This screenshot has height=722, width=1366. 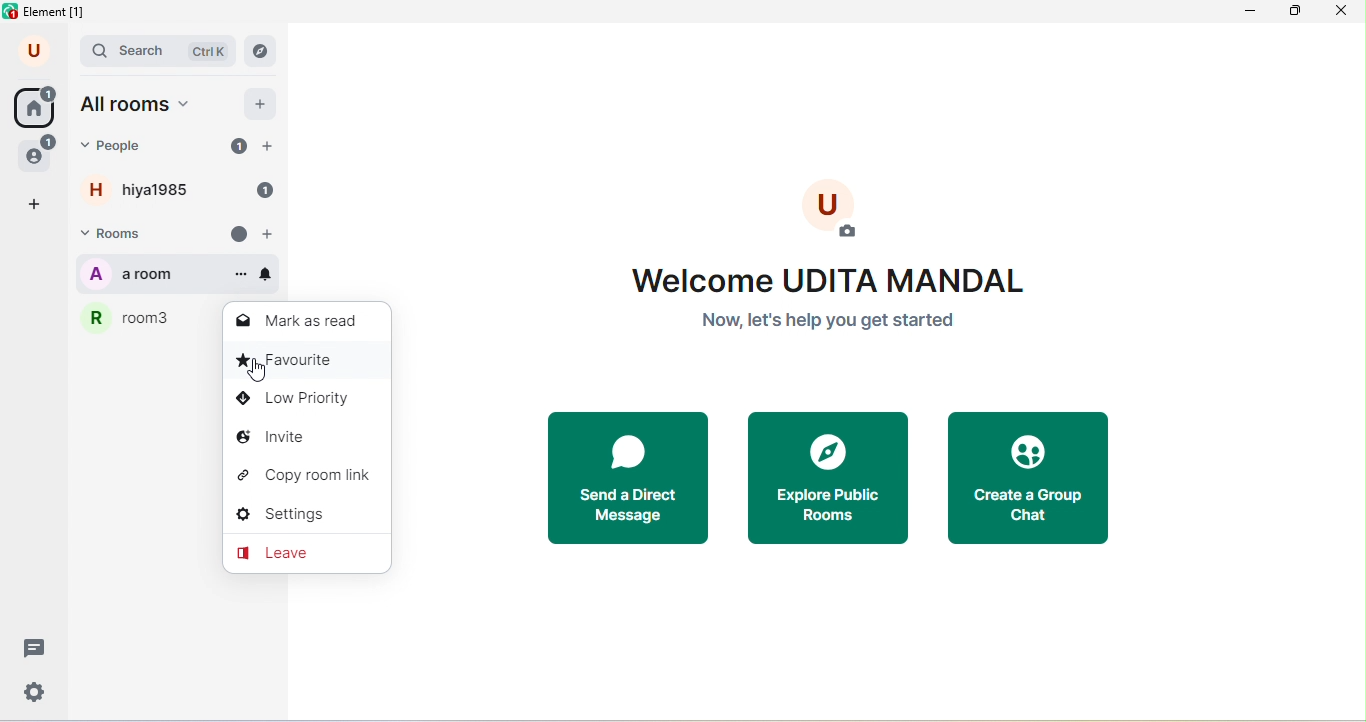 I want to click on copy room link, so click(x=309, y=476).